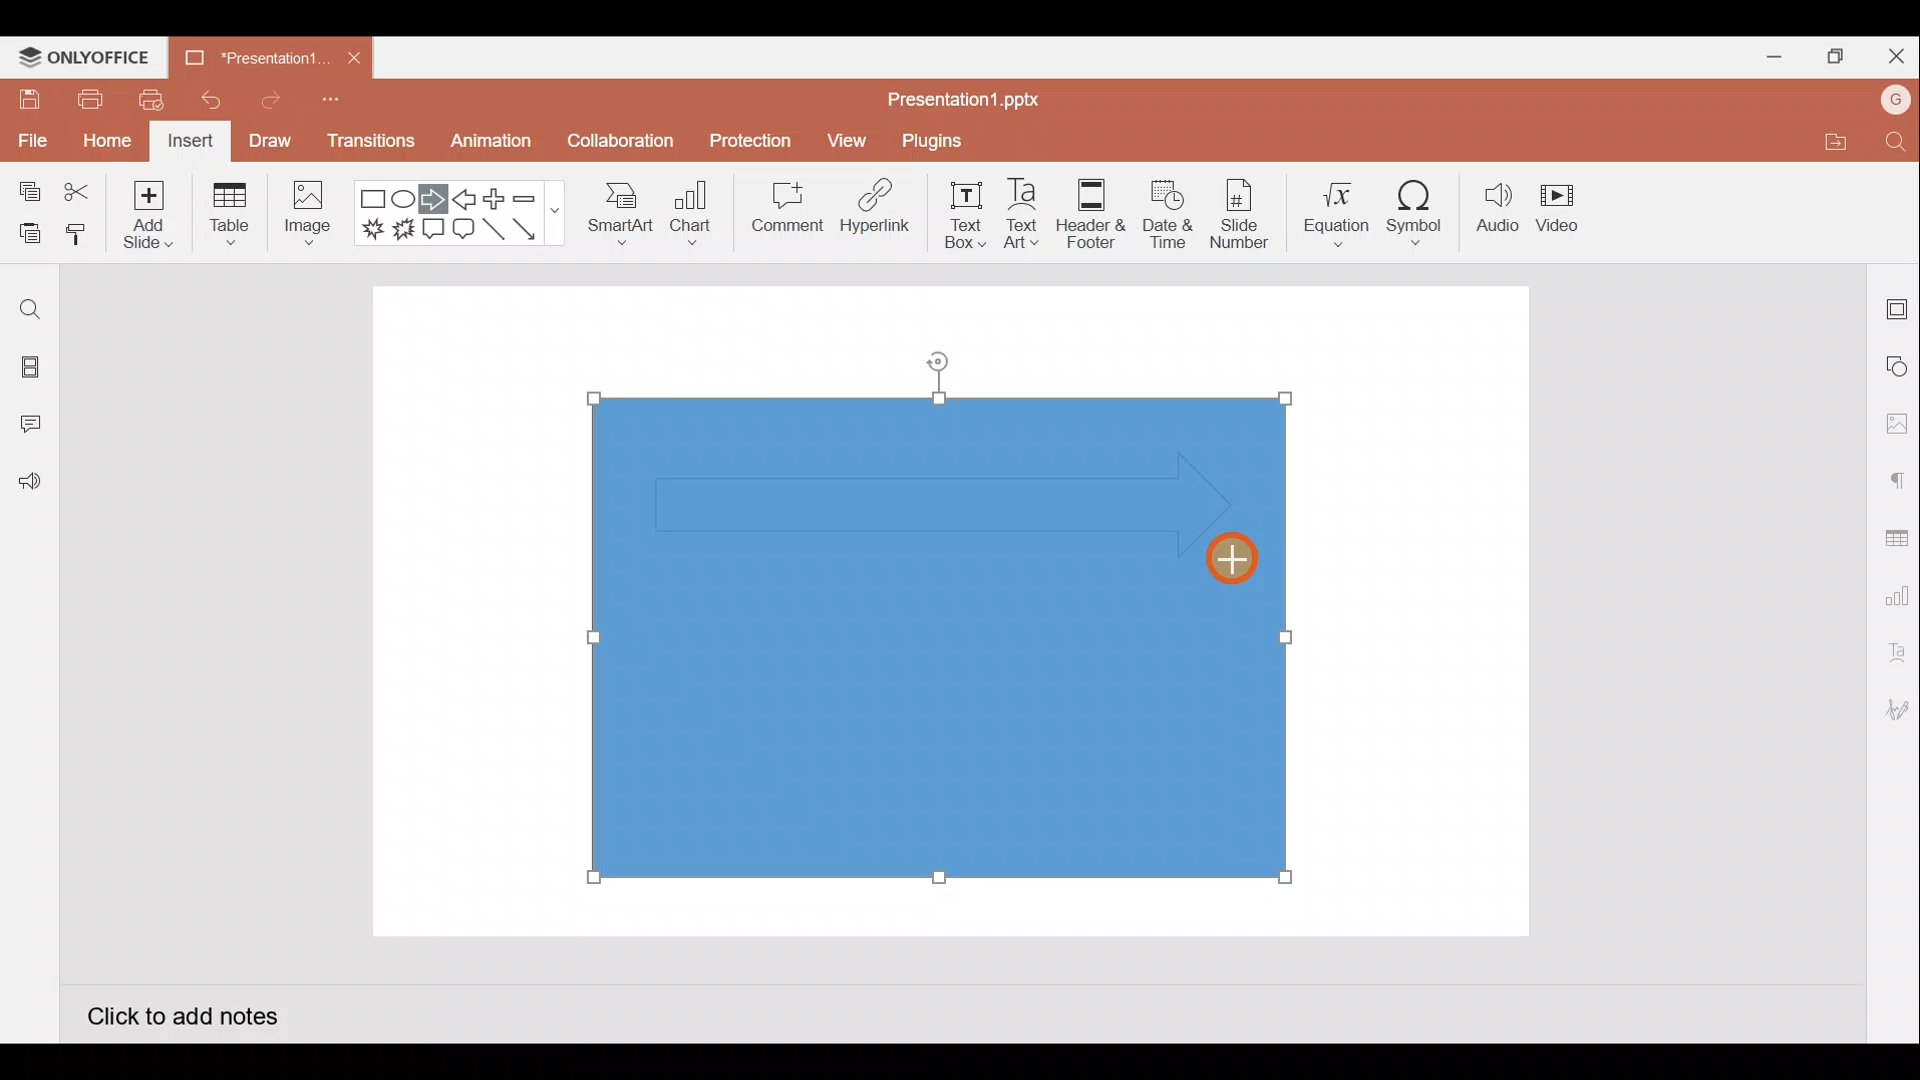 The width and height of the screenshot is (1920, 1080). What do you see at coordinates (29, 487) in the screenshot?
I see `Feedback and Support` at bounding box center [29, 487].